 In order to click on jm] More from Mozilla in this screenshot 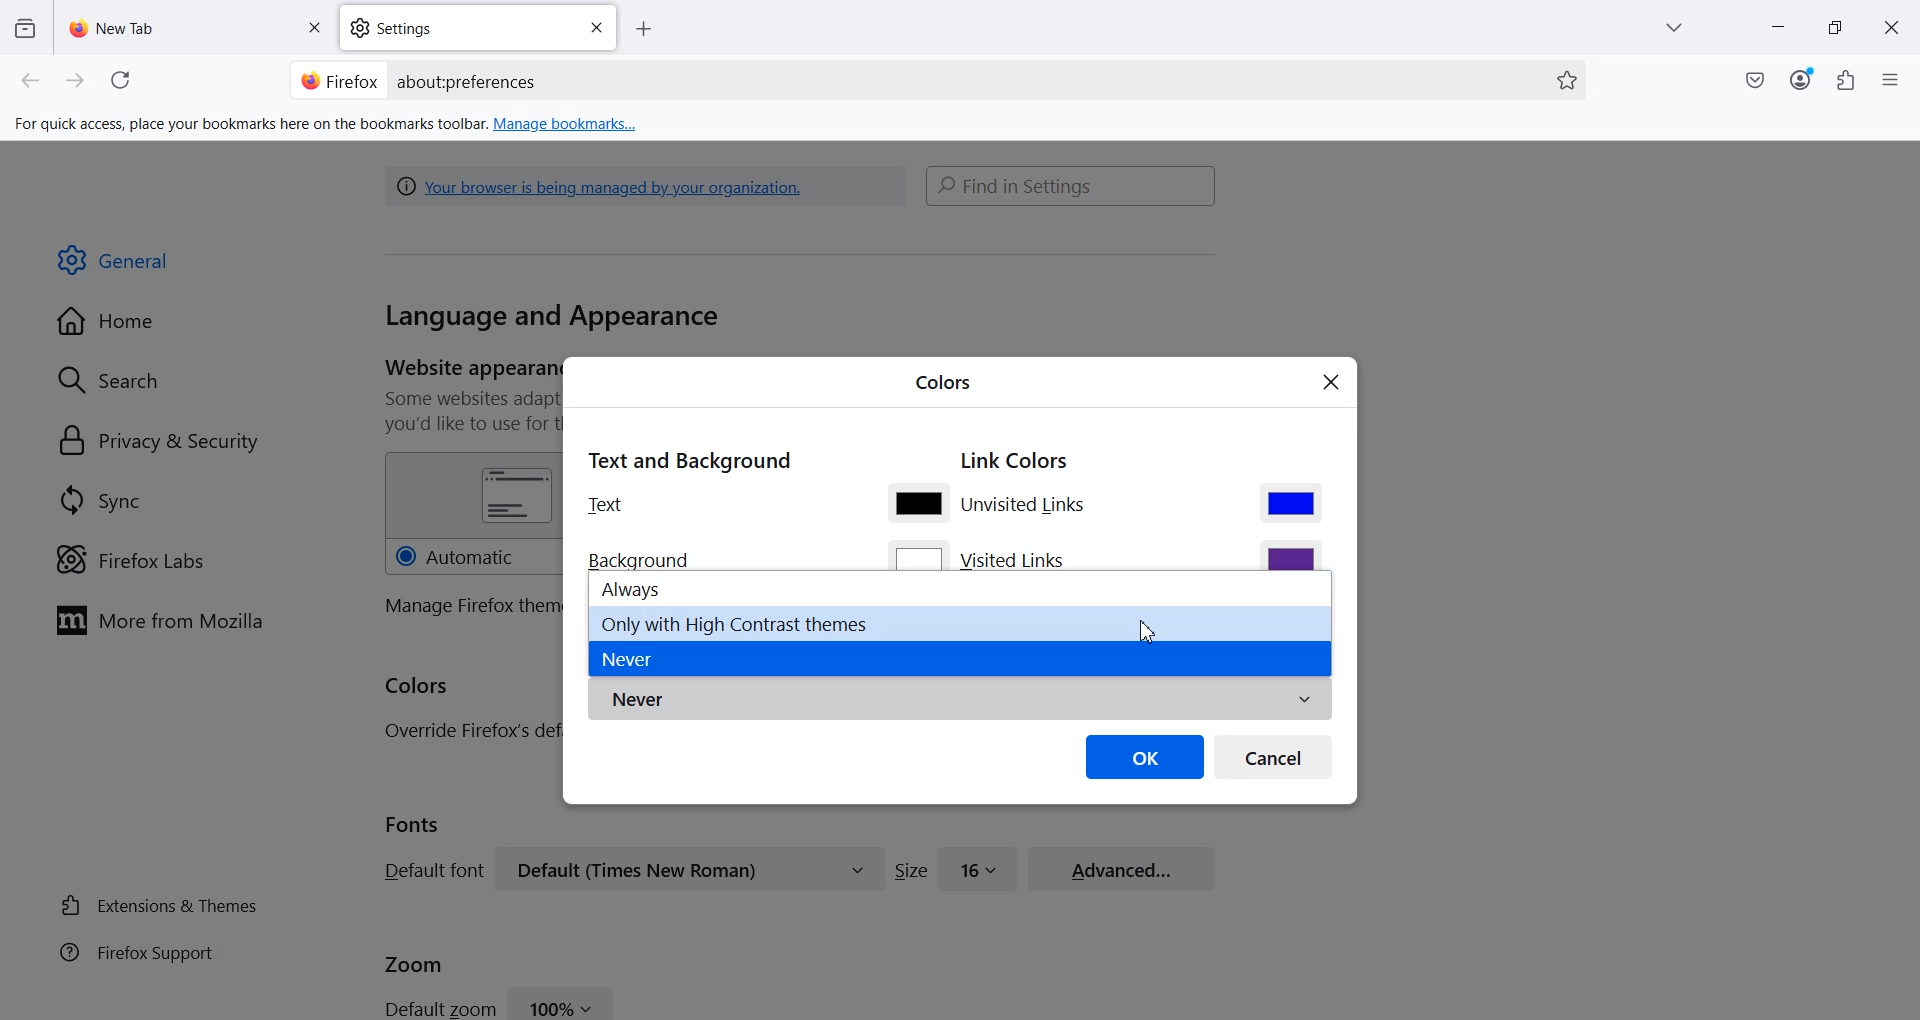, I will do `click(159, 622)`.